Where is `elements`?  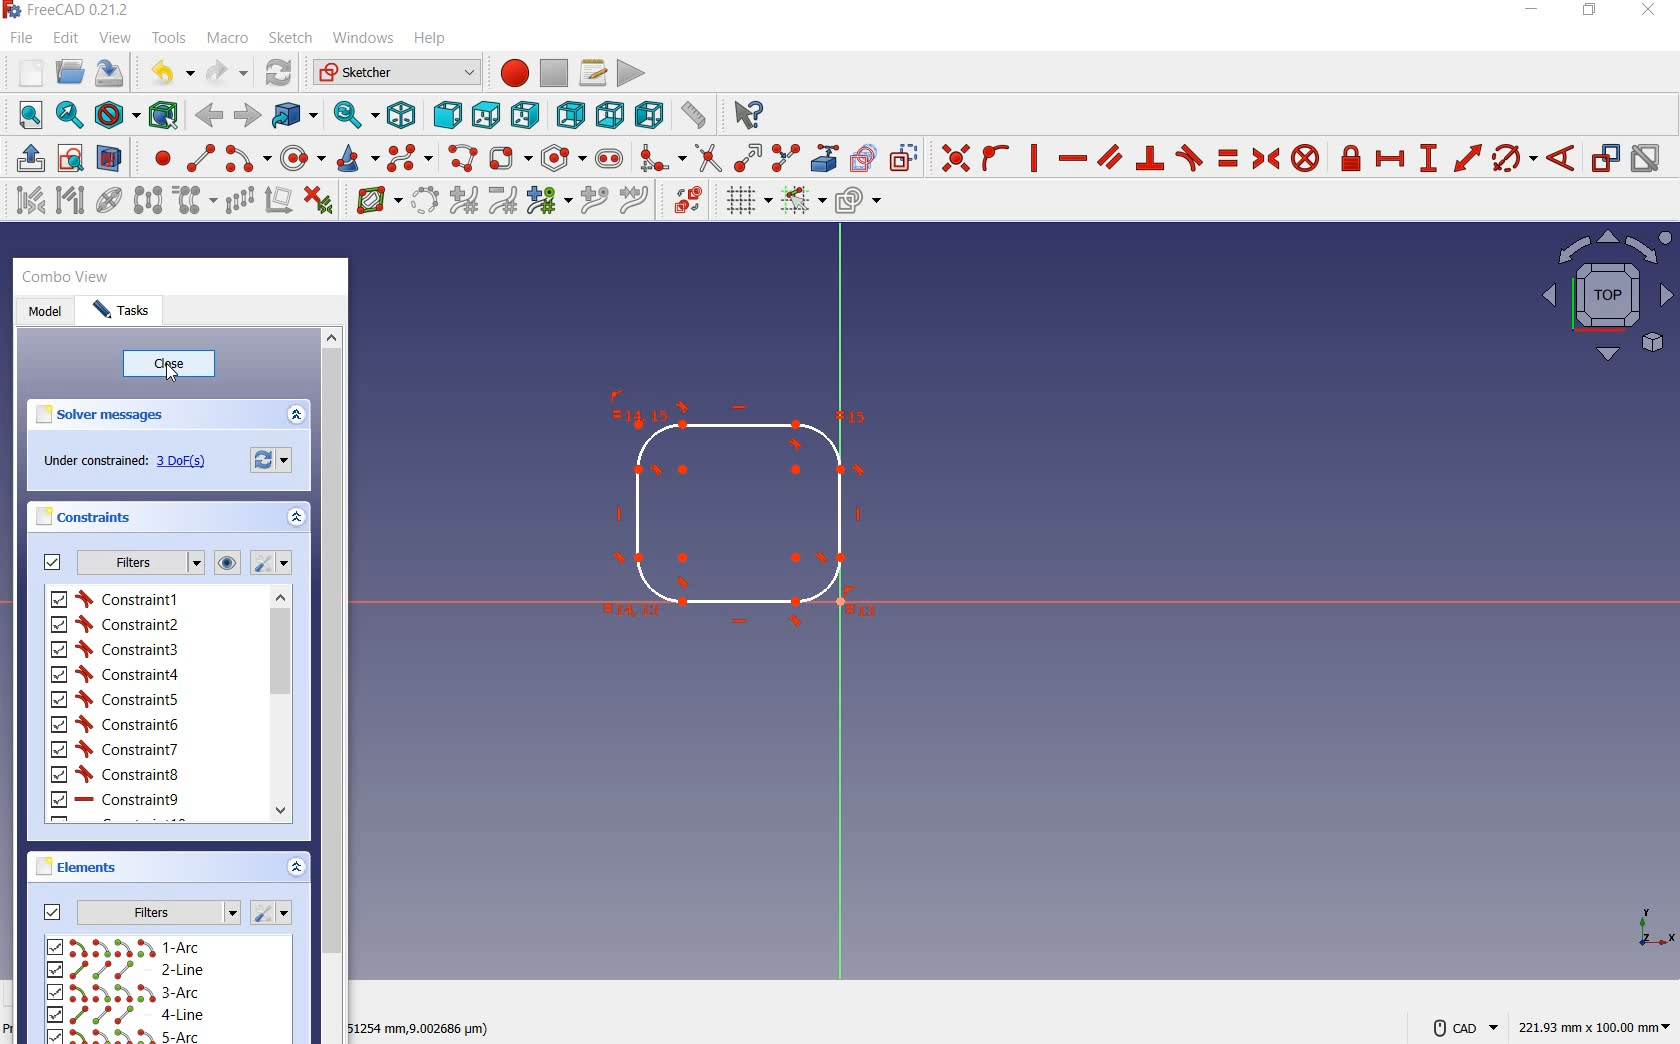
elements is located at coordinates (115, 869).